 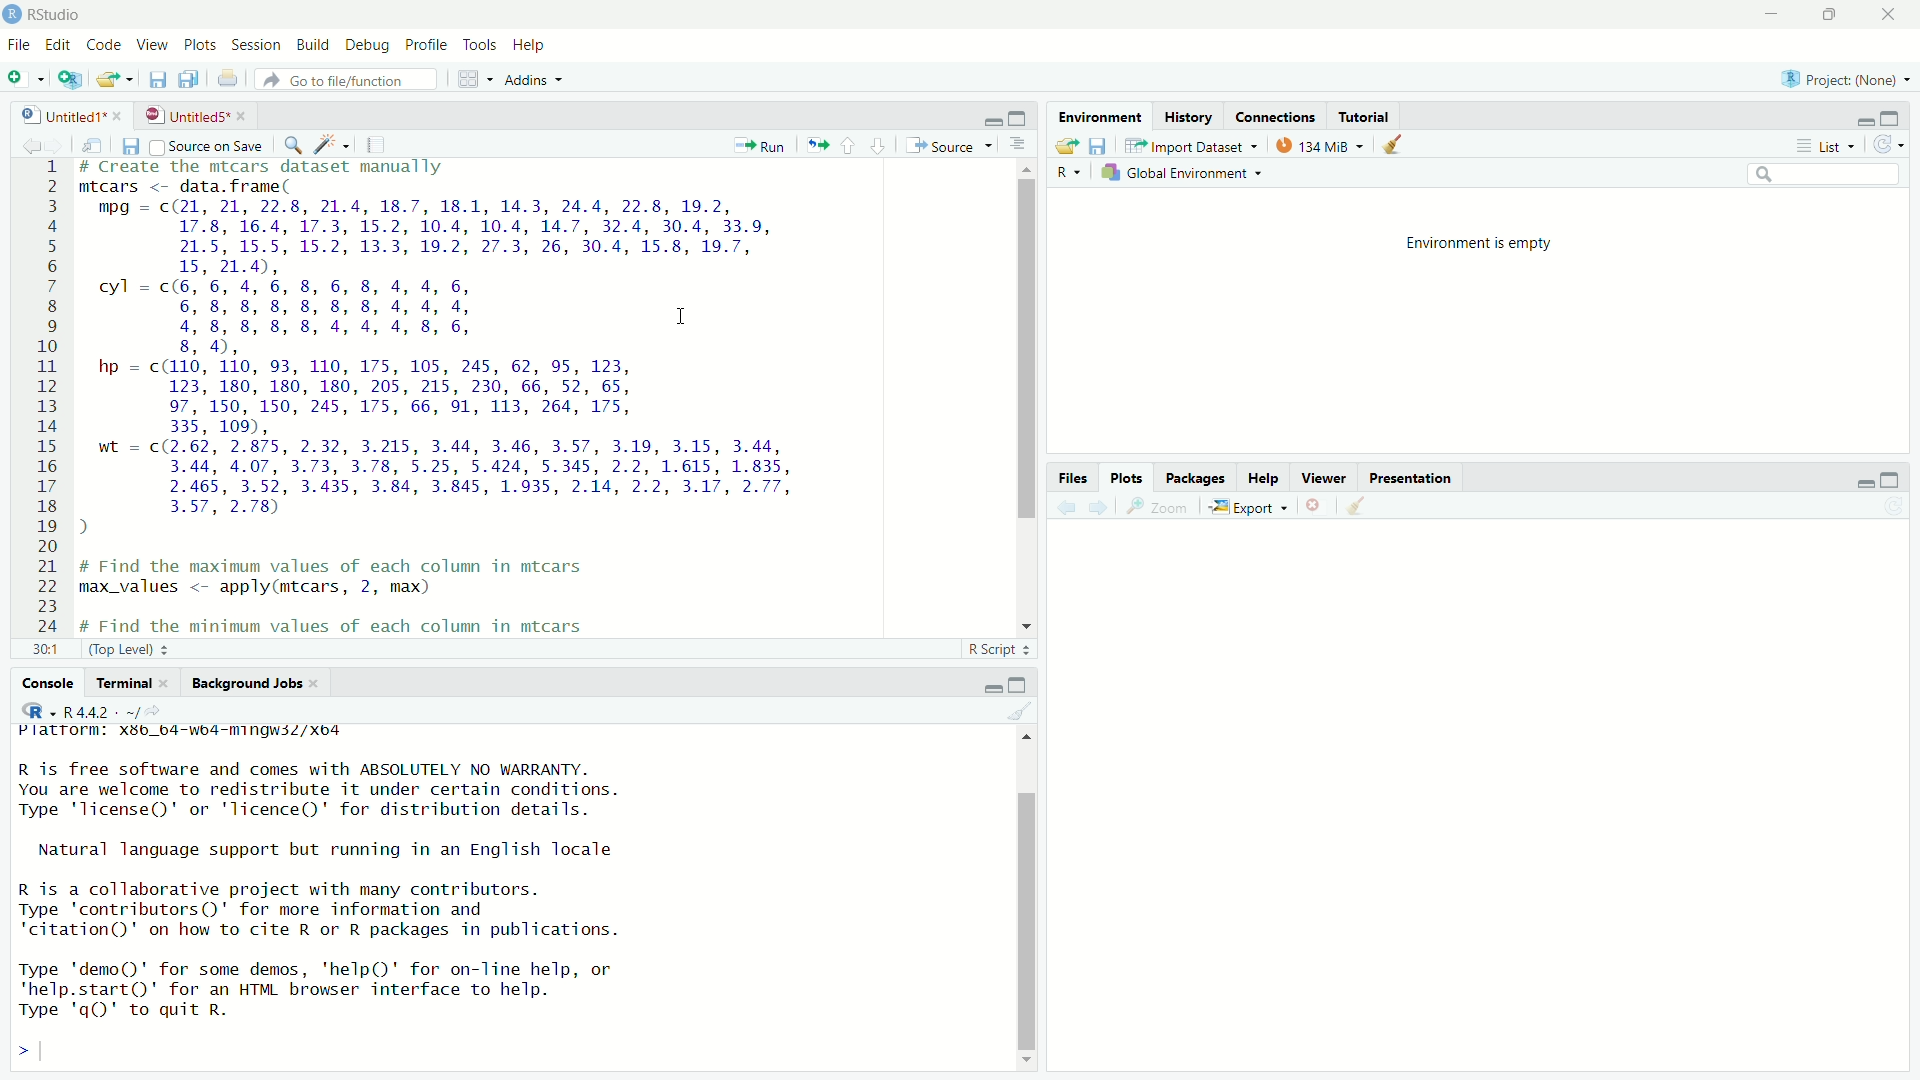 I want to click on save, so click(x=156, y=82).